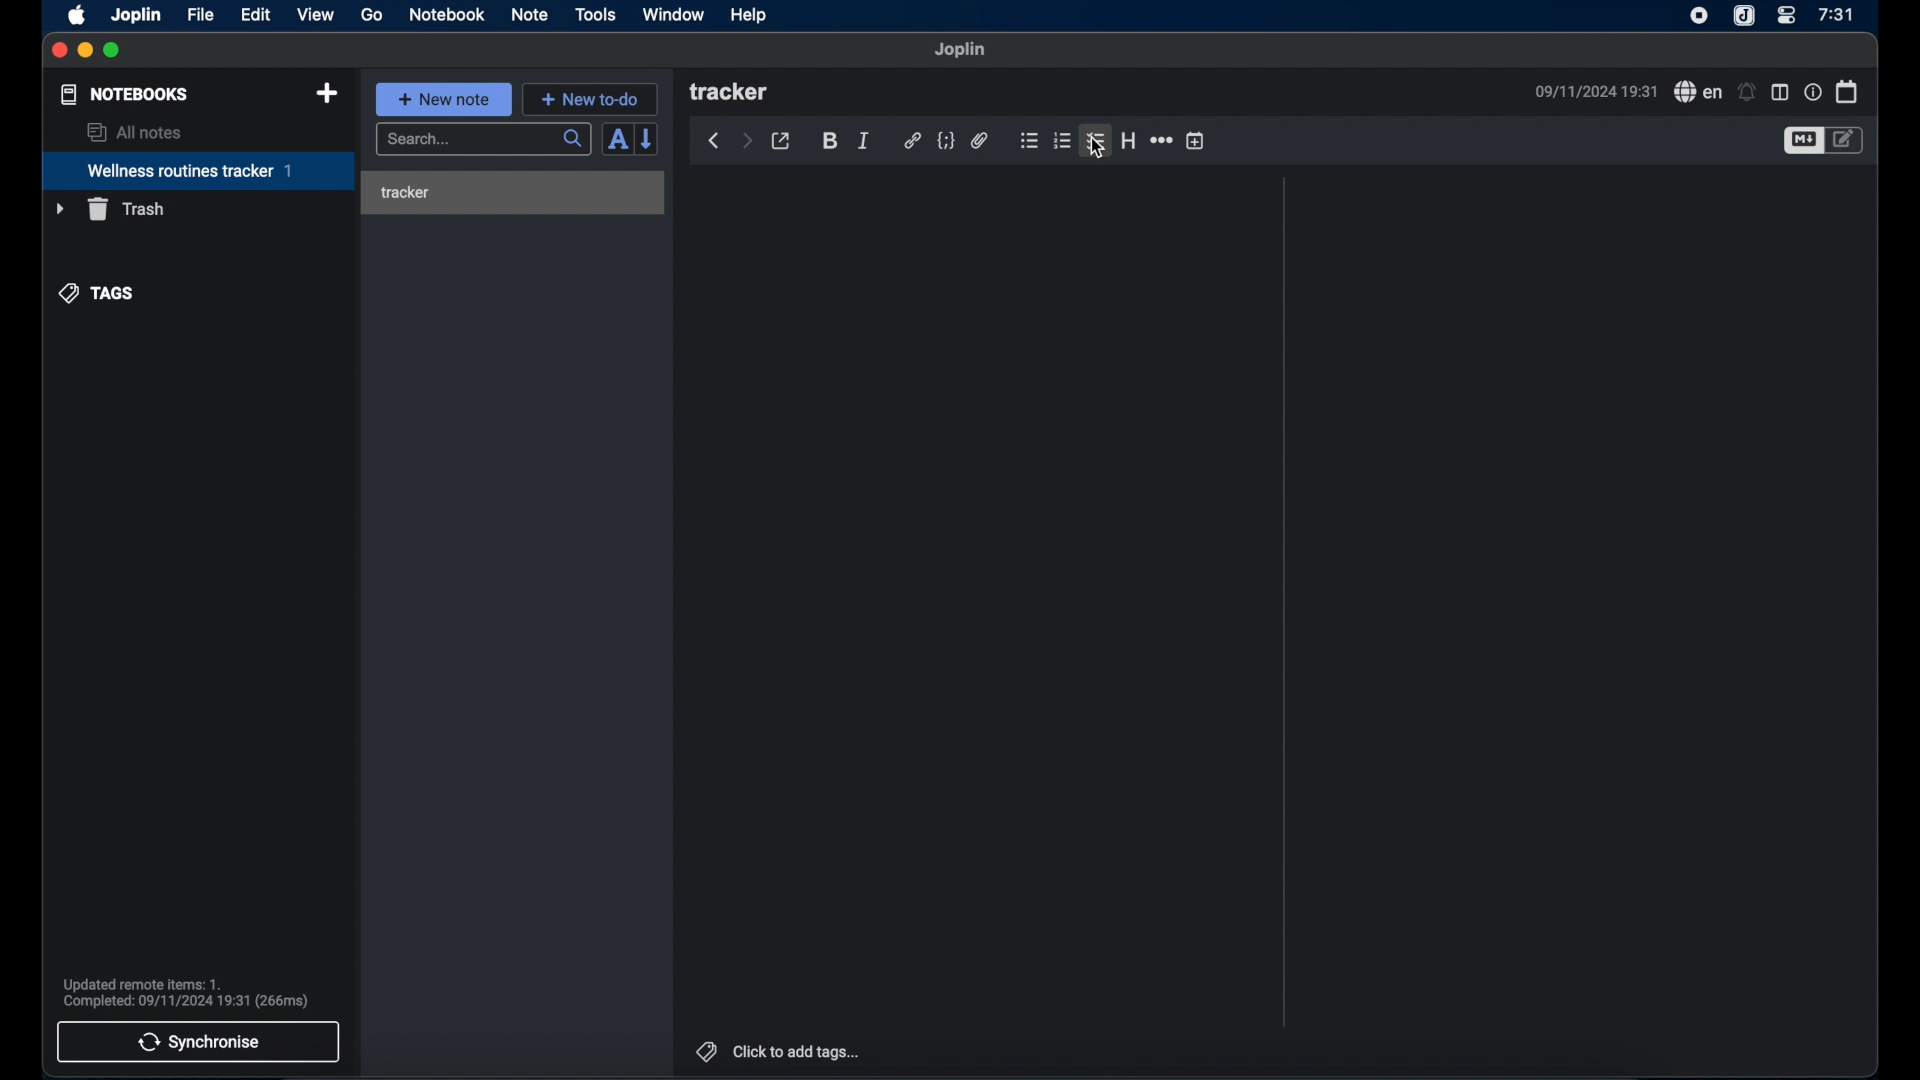 The width and height of the screenshot is (1920, 1080). What do you see at coordinates (125, 94) in the screenshot?
I see `notebooks` at bounding box center [125, 94].